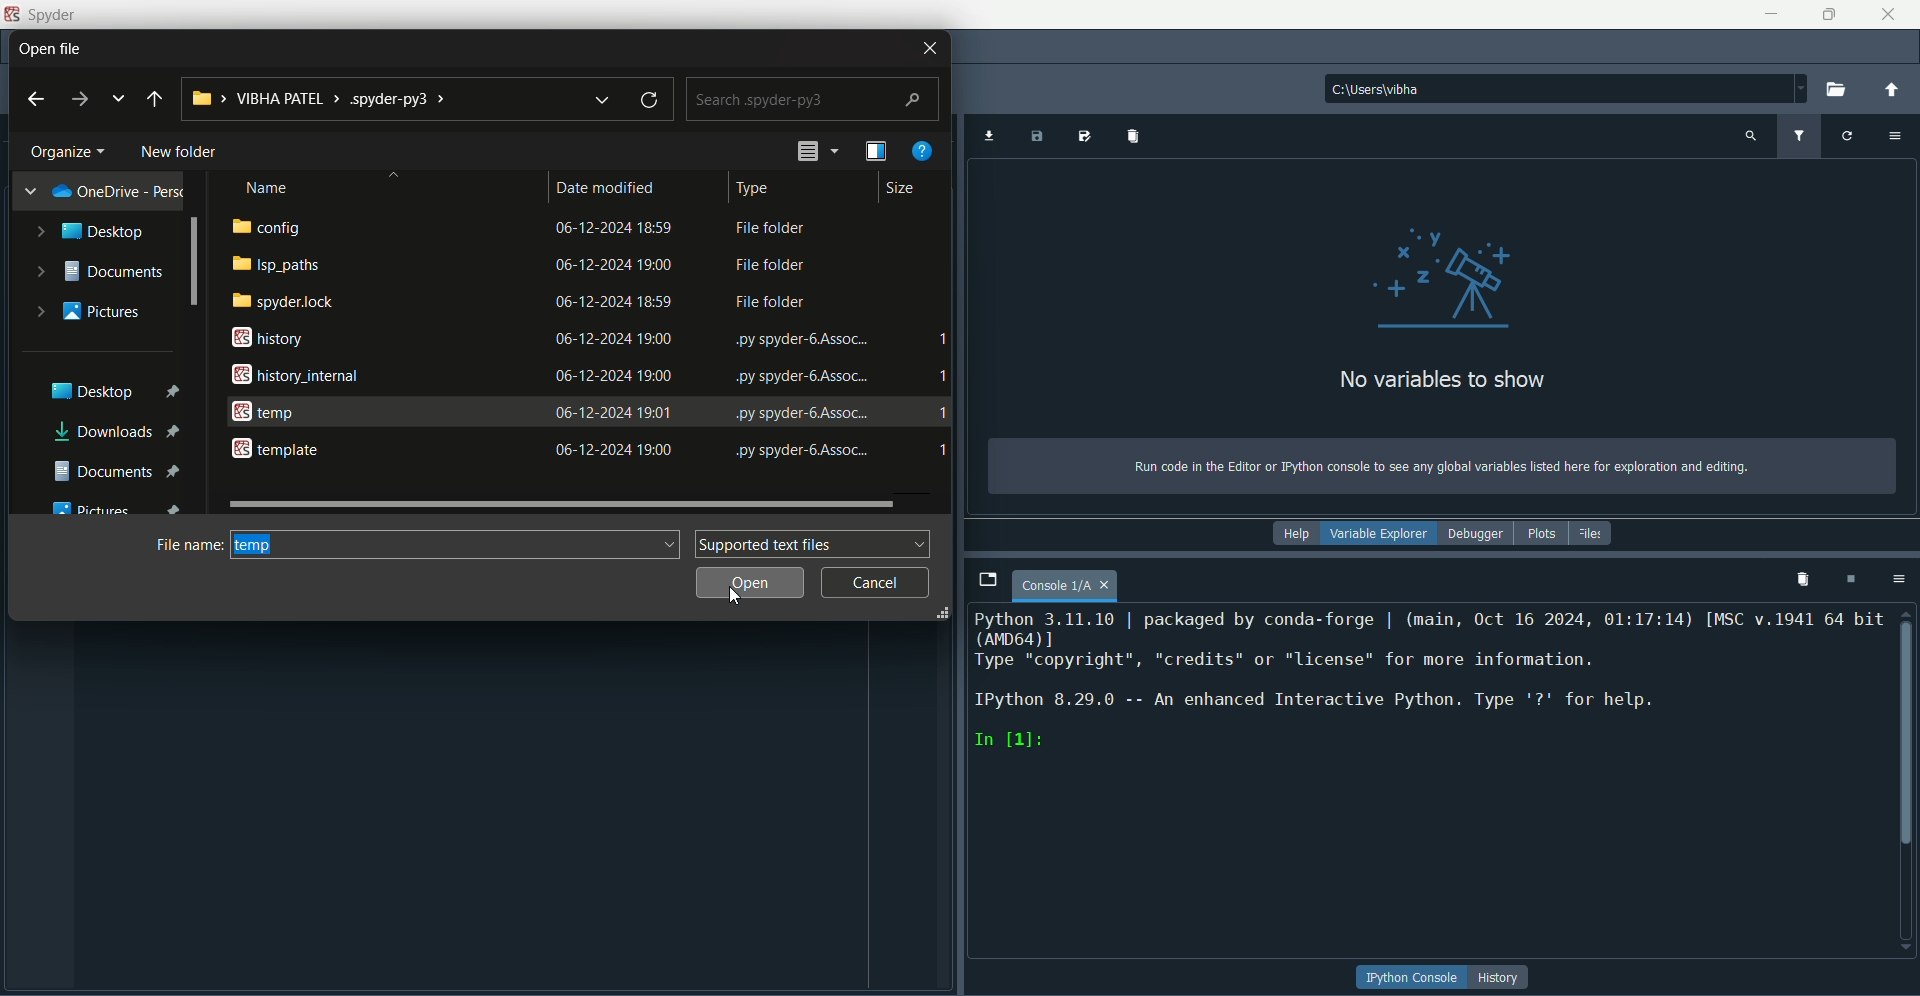 Image resolution: width=1920 pixels, height=996 pixels. What do you see at coordinates (615, 375) in the screenshot?
I see `date` at bounding box center [615, 375].